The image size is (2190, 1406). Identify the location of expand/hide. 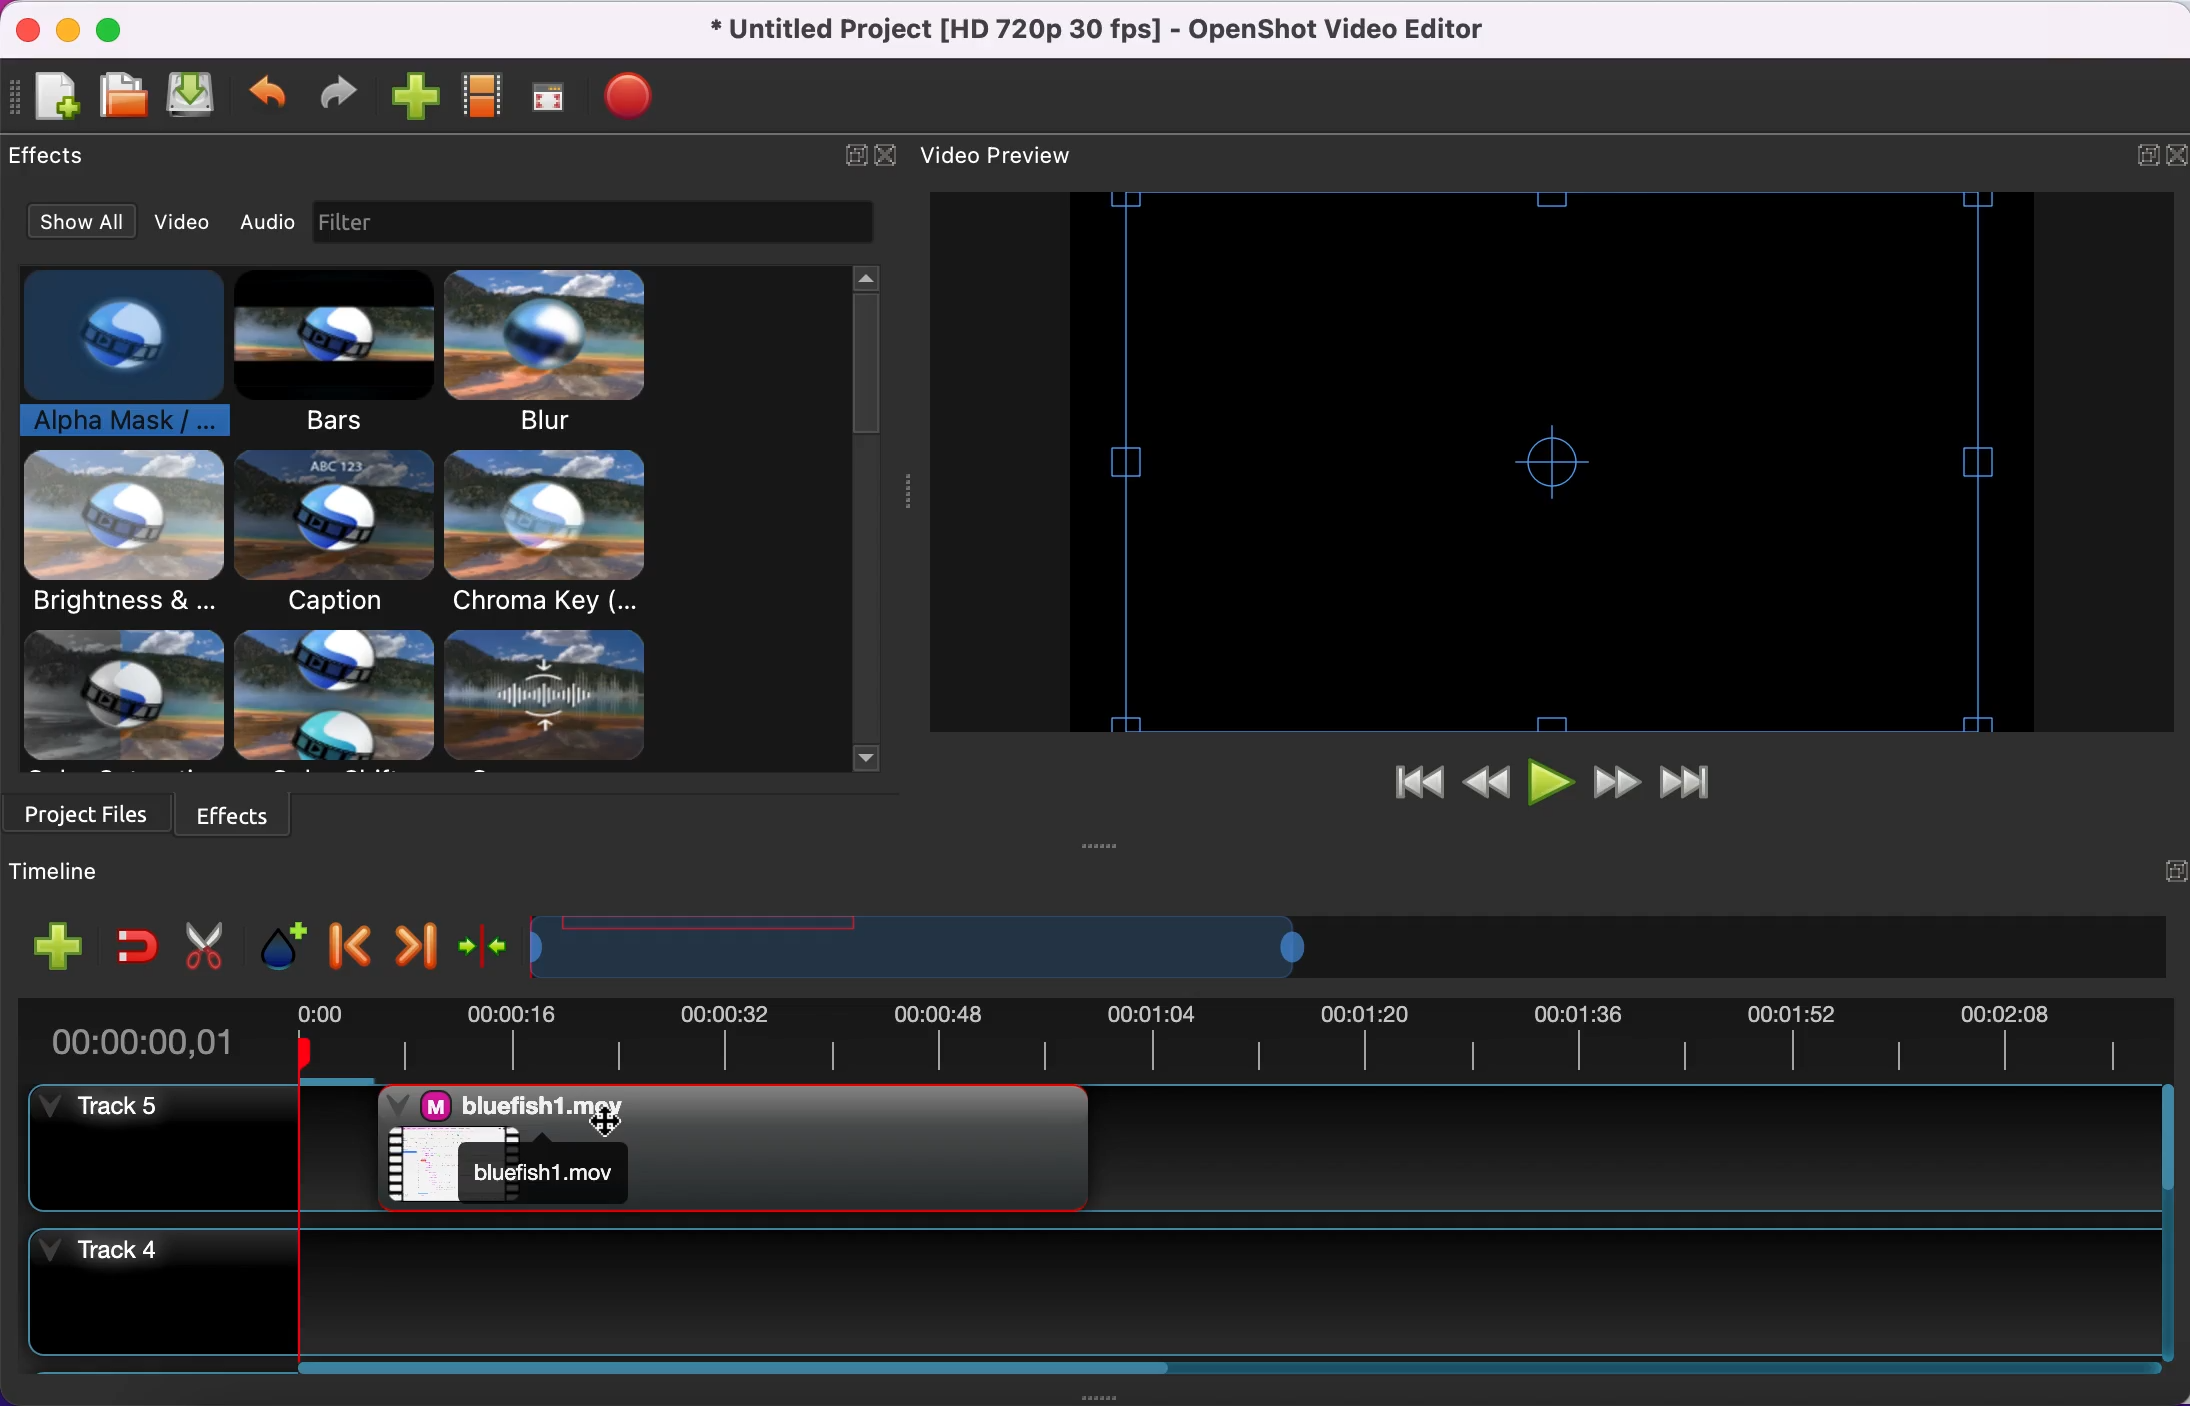
(855, 162).